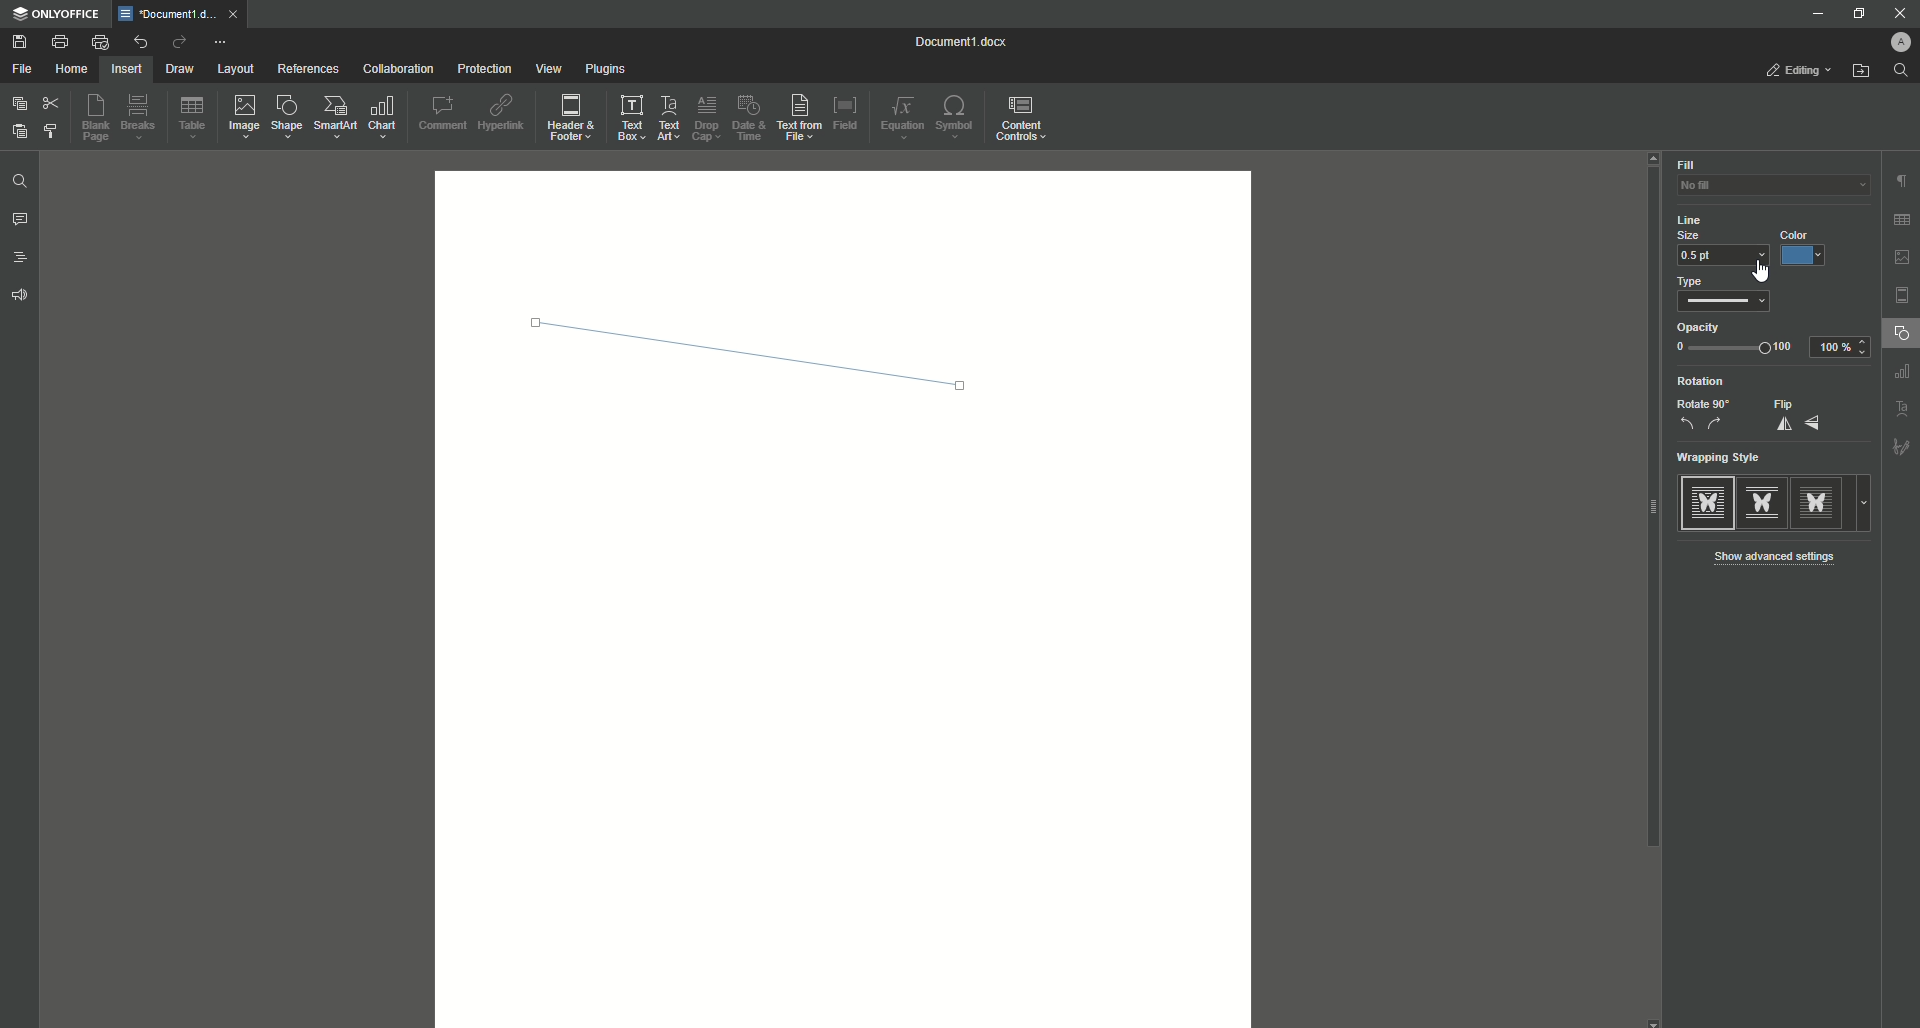 The width and height of the screenshot is (1920, 1028). I want to click on , so click(1896, 409).